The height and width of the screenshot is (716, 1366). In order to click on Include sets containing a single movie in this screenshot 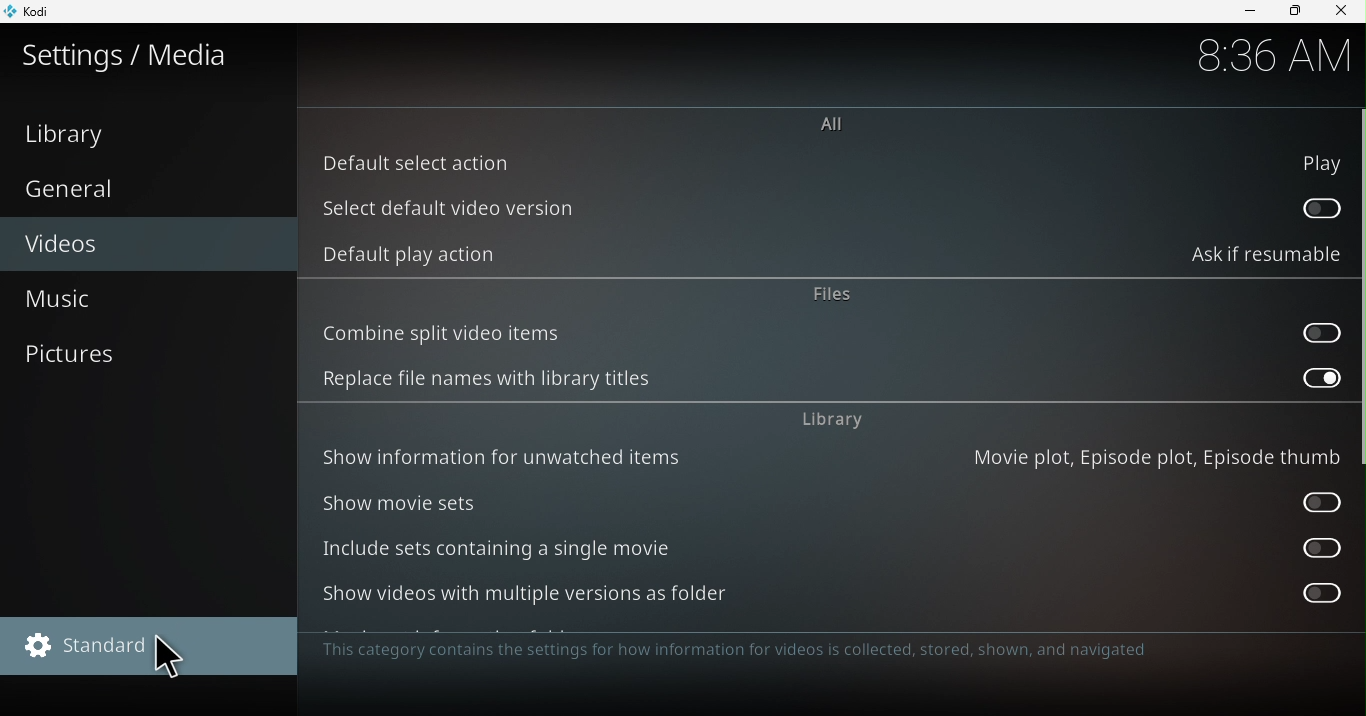, I will do `click(824, 546)`.